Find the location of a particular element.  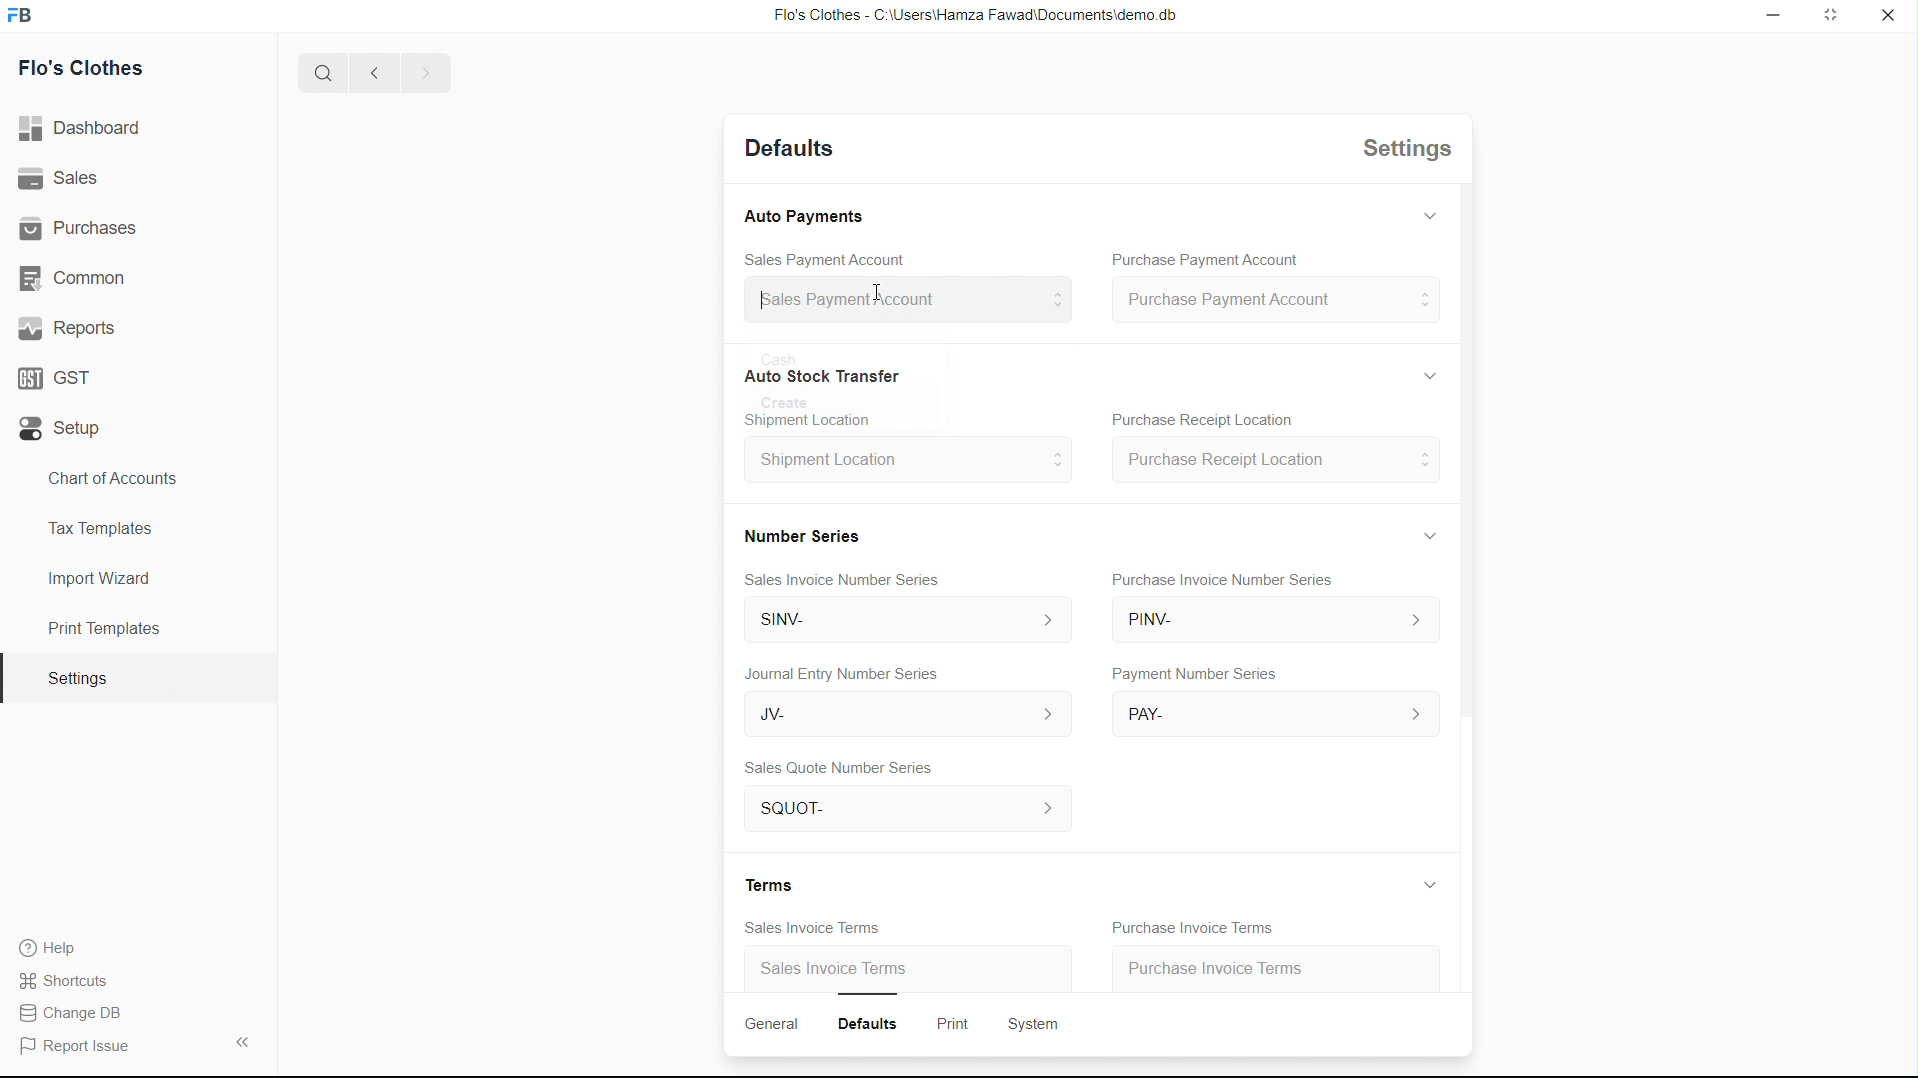

Auto Stock Transfer is located at coordinates (819, 378).